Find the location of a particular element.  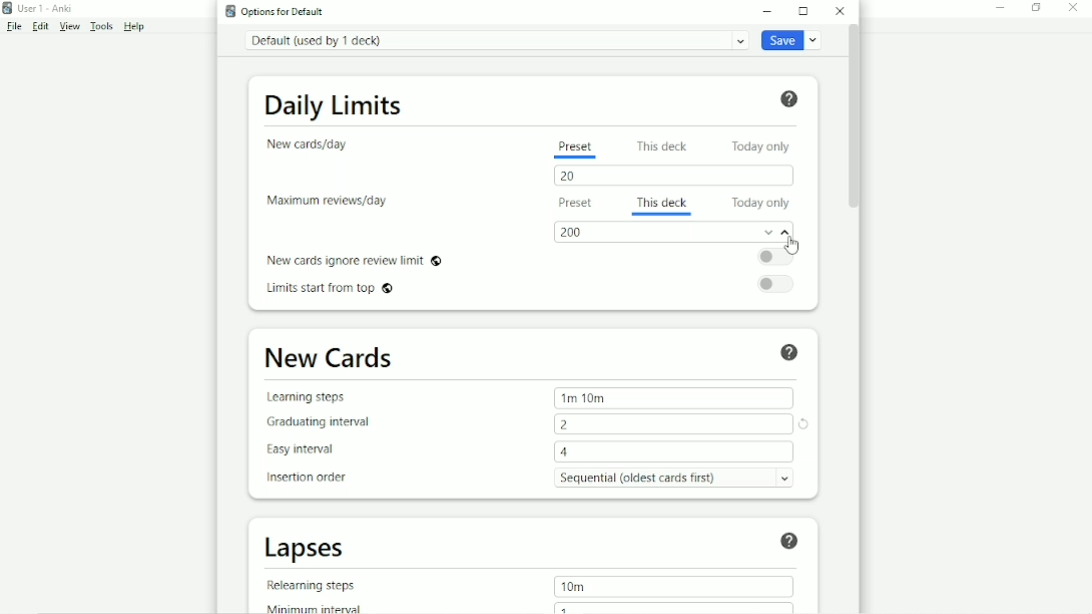

Toggle on/off is located at coordinates (781, 283).